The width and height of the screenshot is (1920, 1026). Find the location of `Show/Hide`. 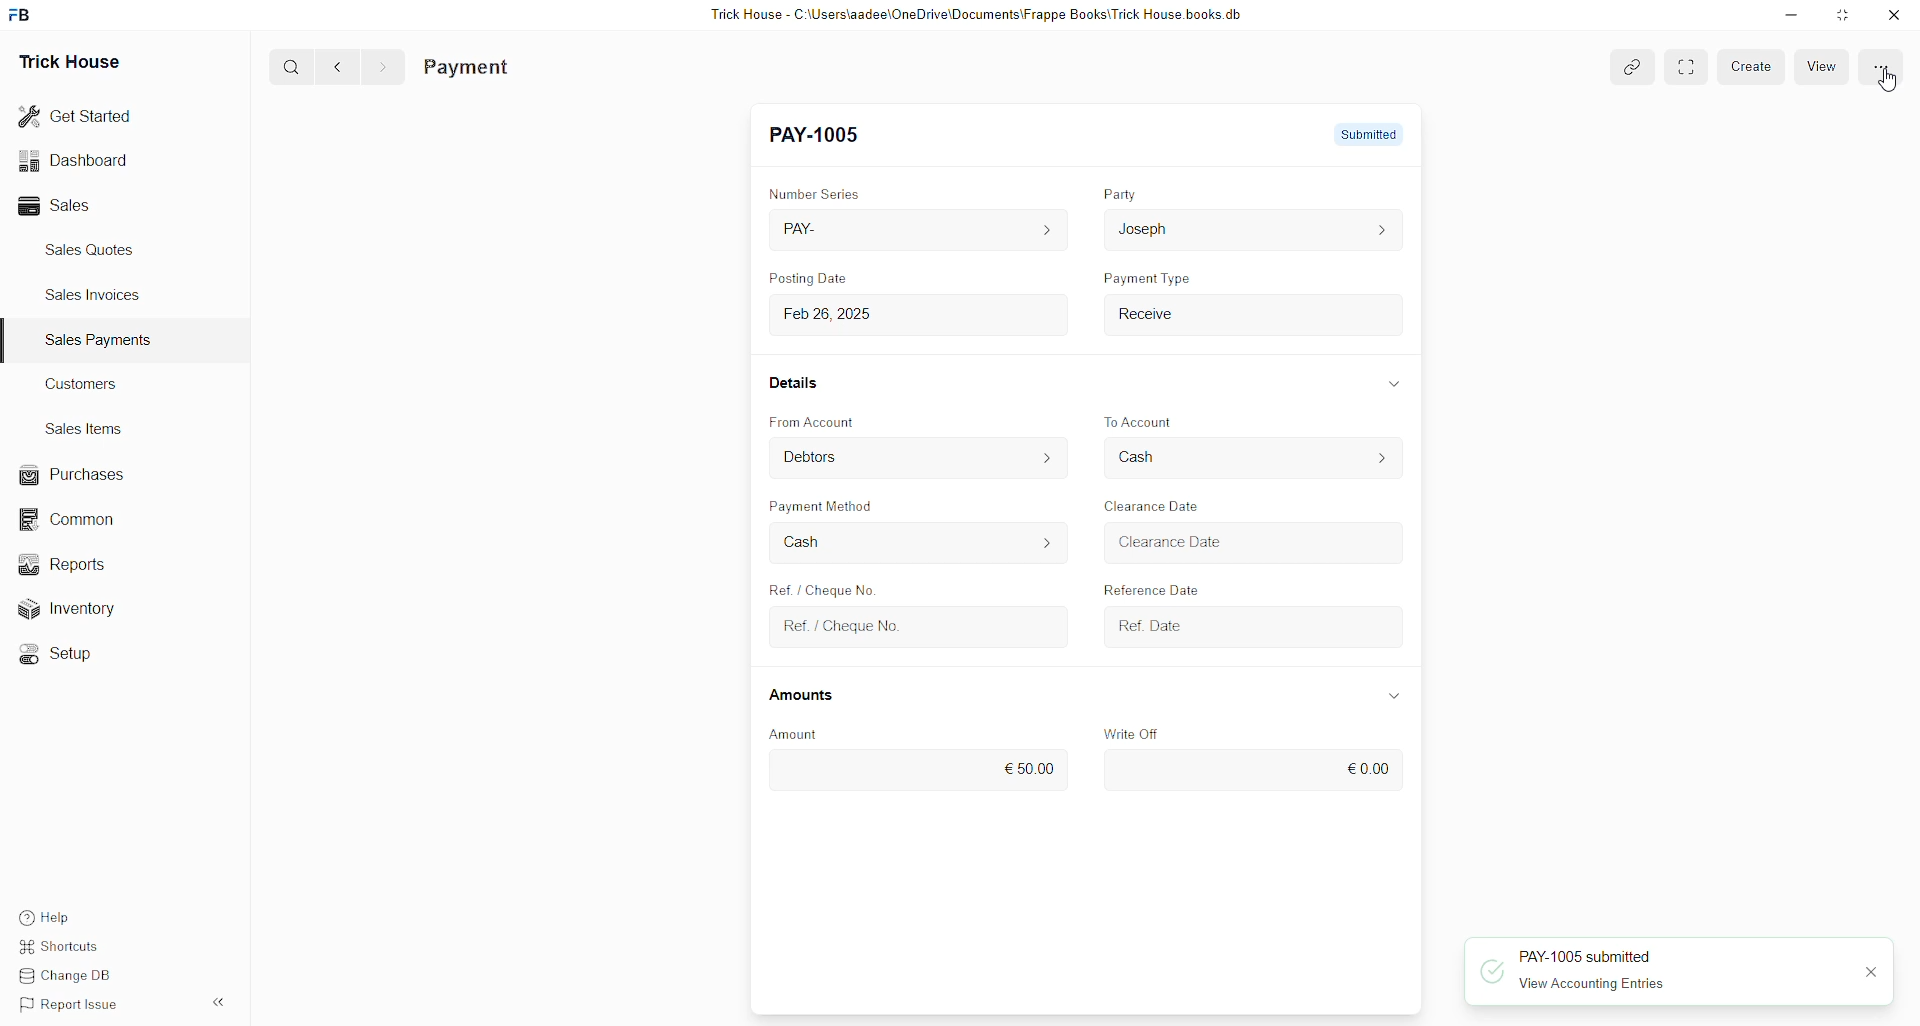

Show/Hide is located at coordinates (1385, 383).